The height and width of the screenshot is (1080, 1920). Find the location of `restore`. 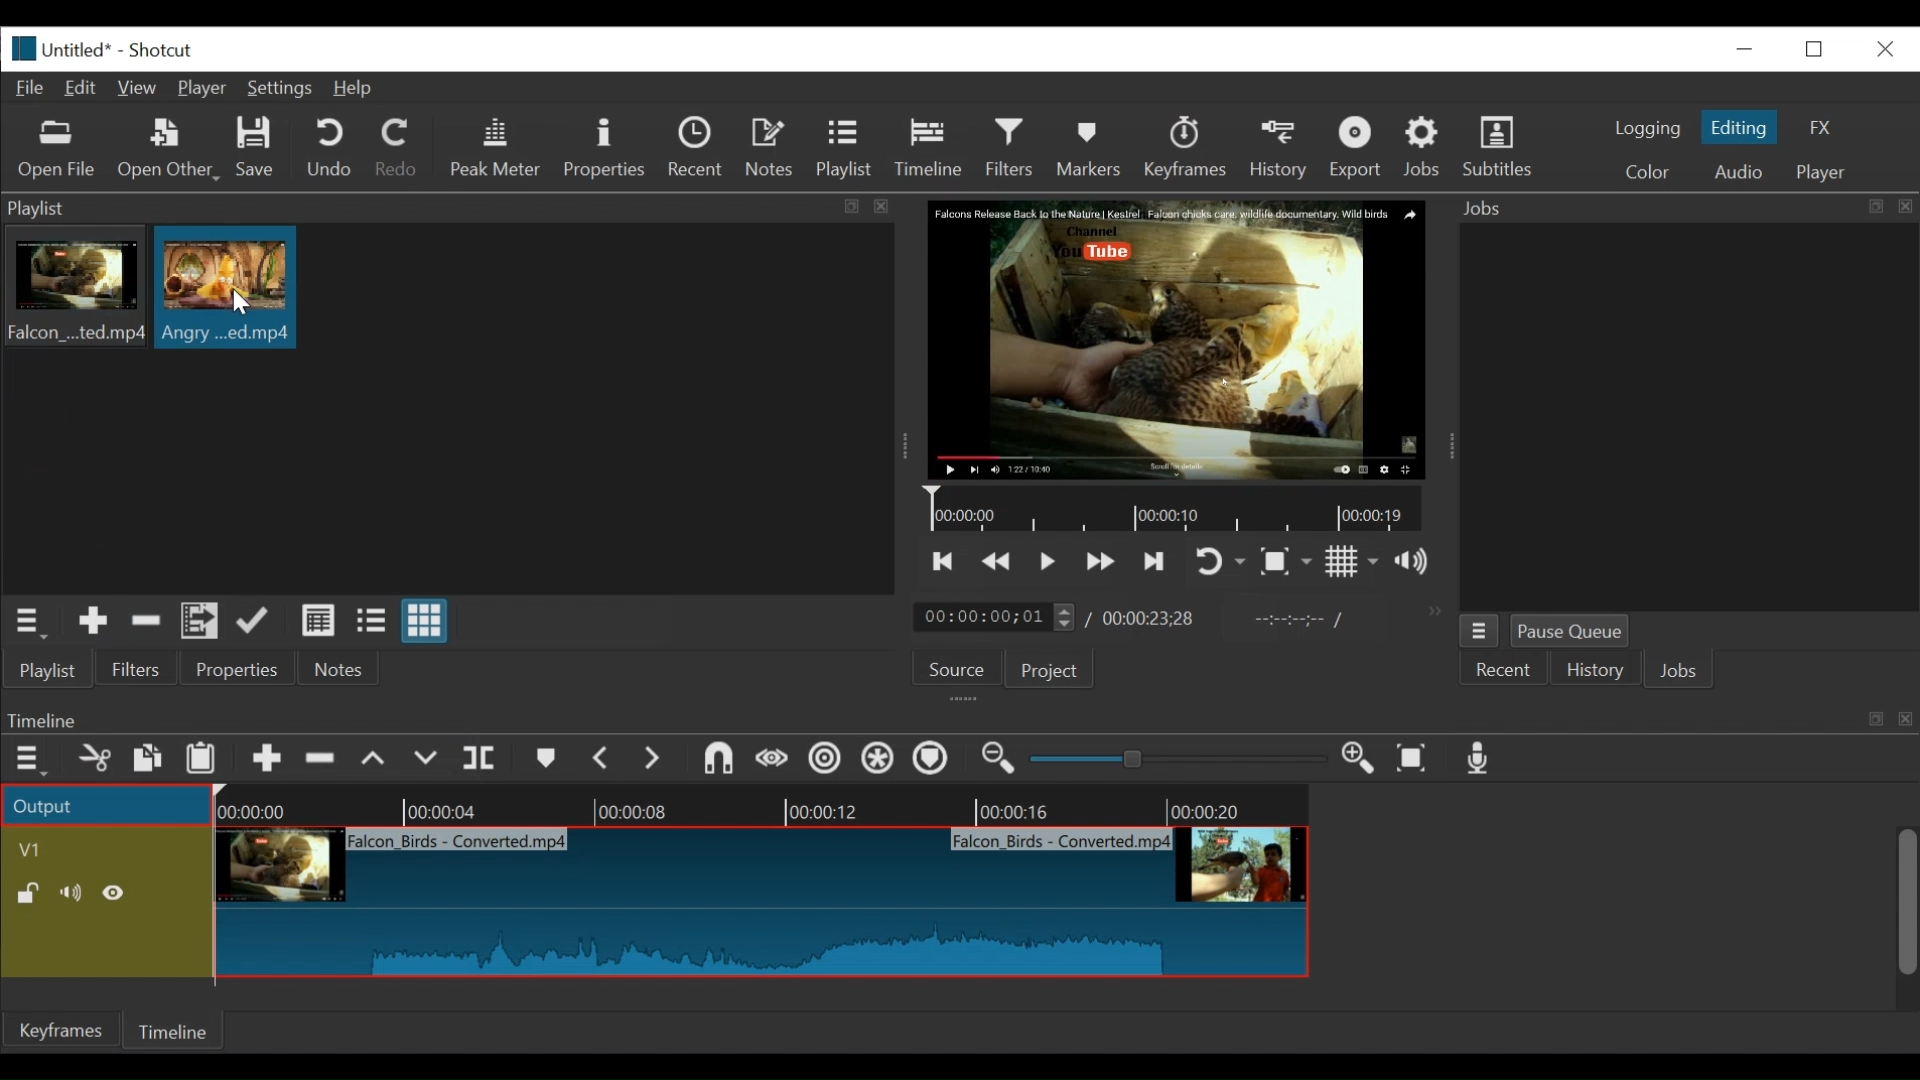

restore is located at coordinates (1820, 47).